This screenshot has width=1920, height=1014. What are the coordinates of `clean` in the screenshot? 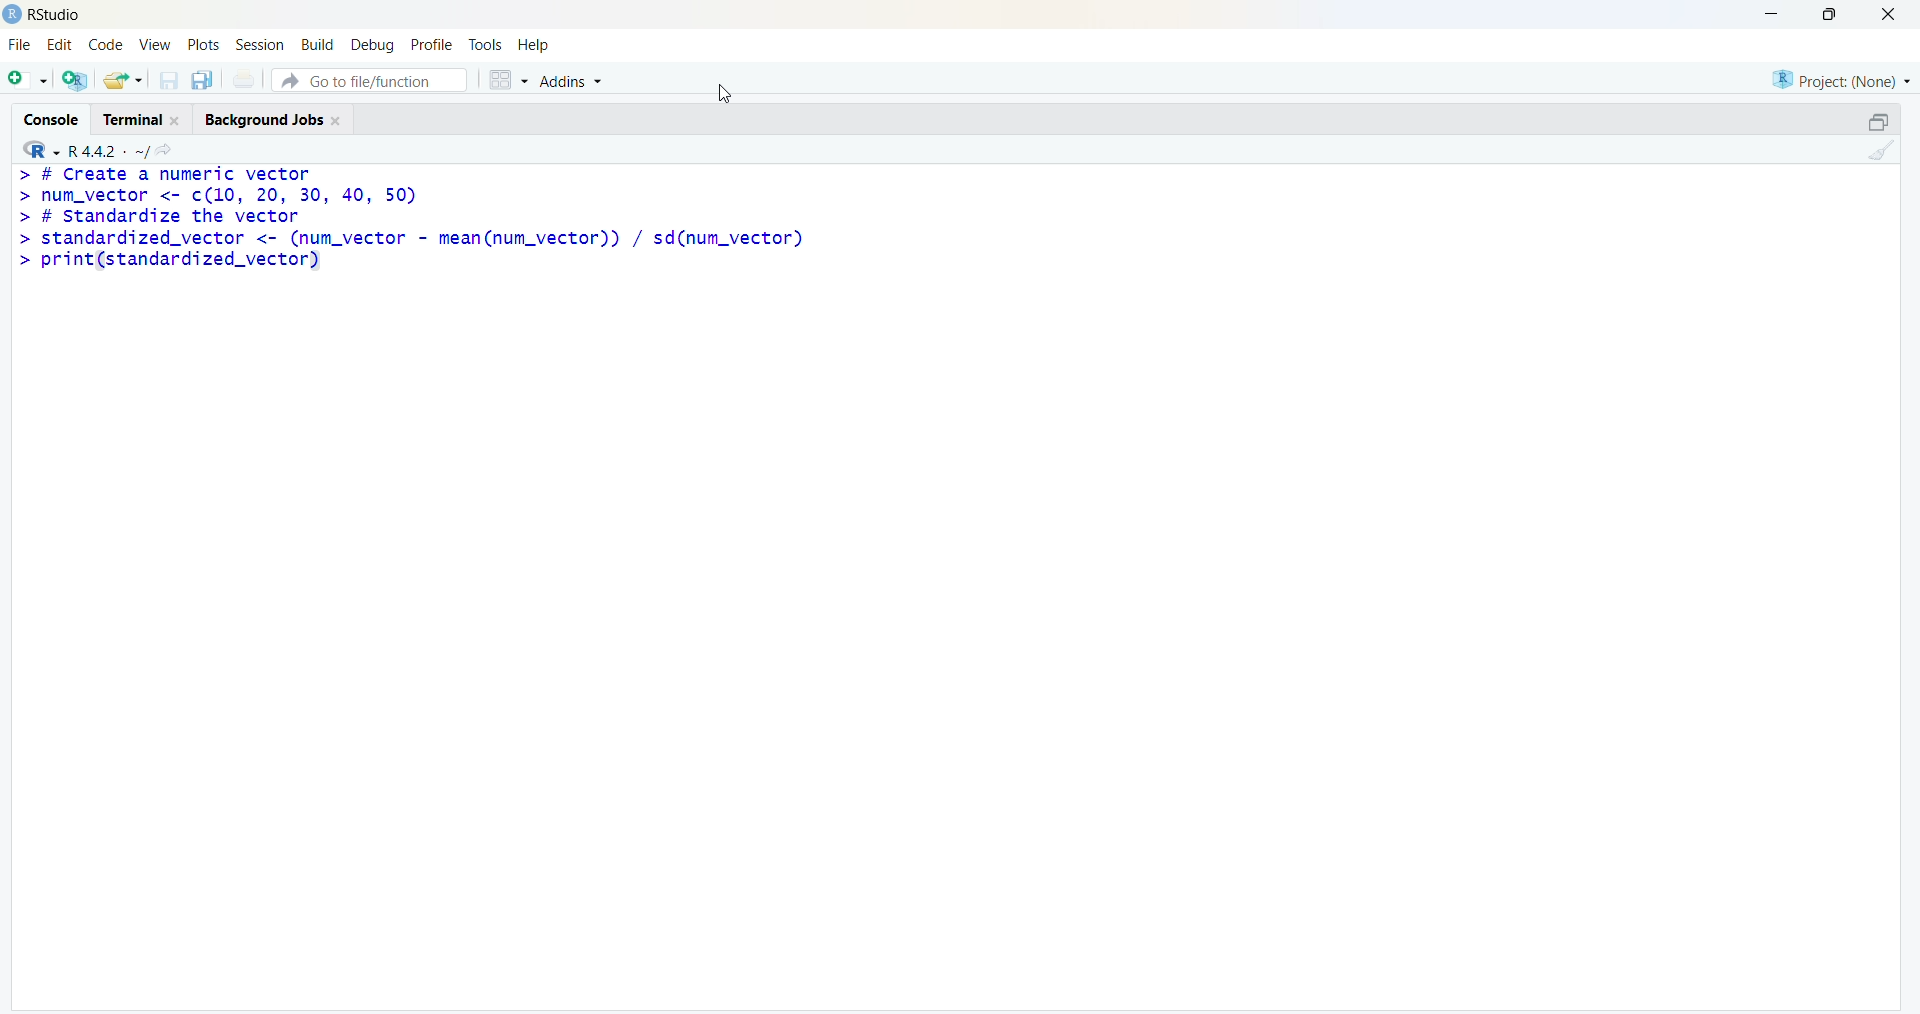 It's located at (1882, 150).